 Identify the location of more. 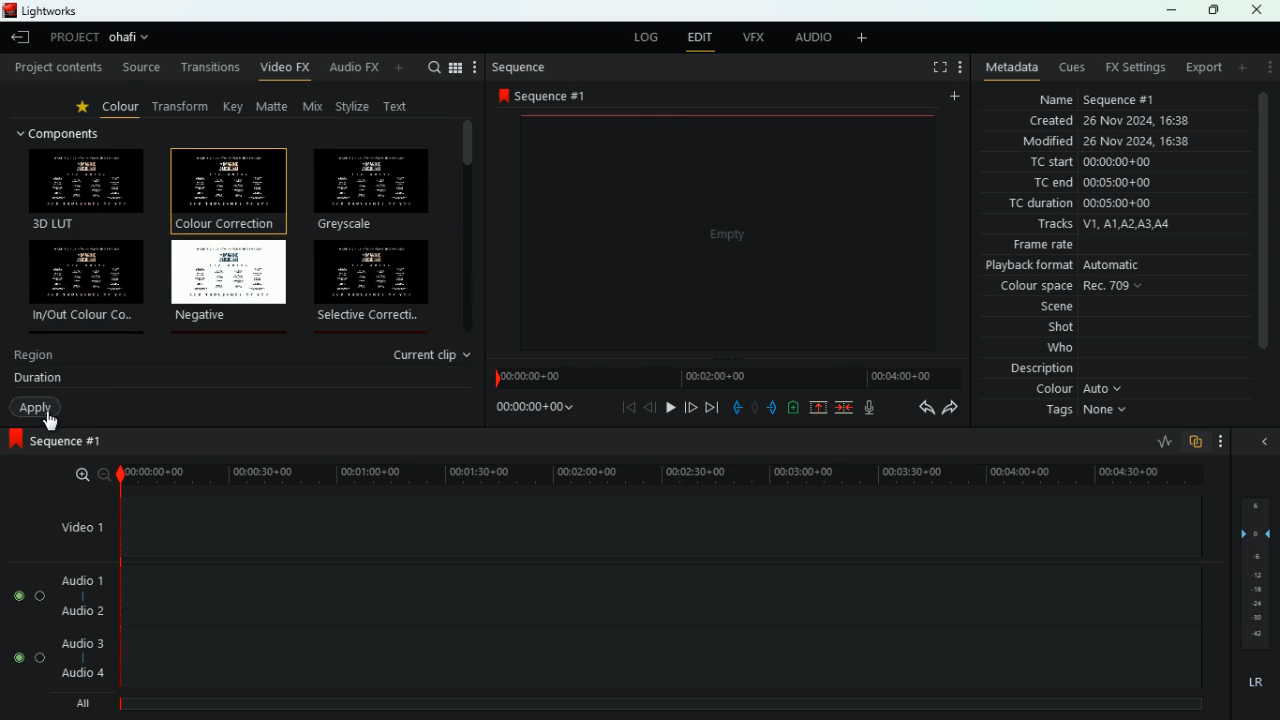
(1242, 68).